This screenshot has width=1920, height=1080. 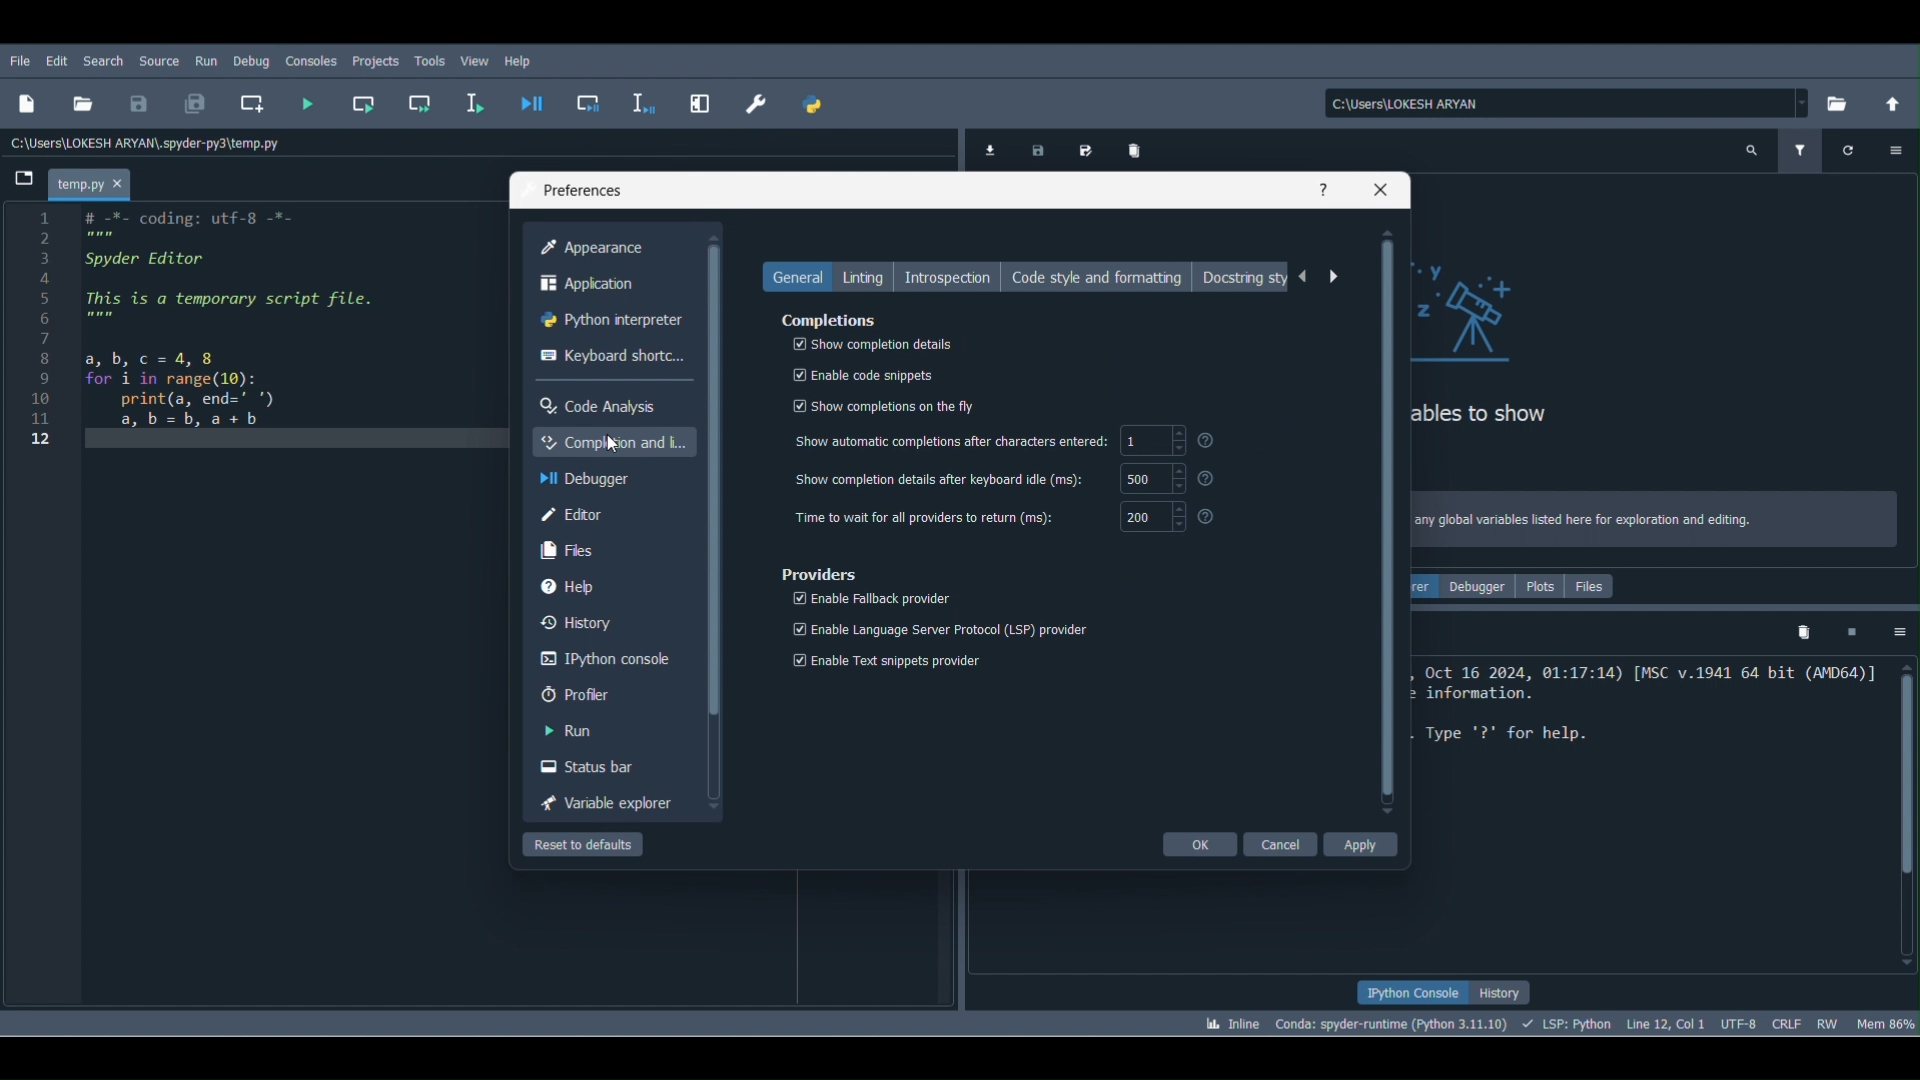 I want to click on Run current cell and go to the next one (Shift + Return), so click(x=420, y=102).